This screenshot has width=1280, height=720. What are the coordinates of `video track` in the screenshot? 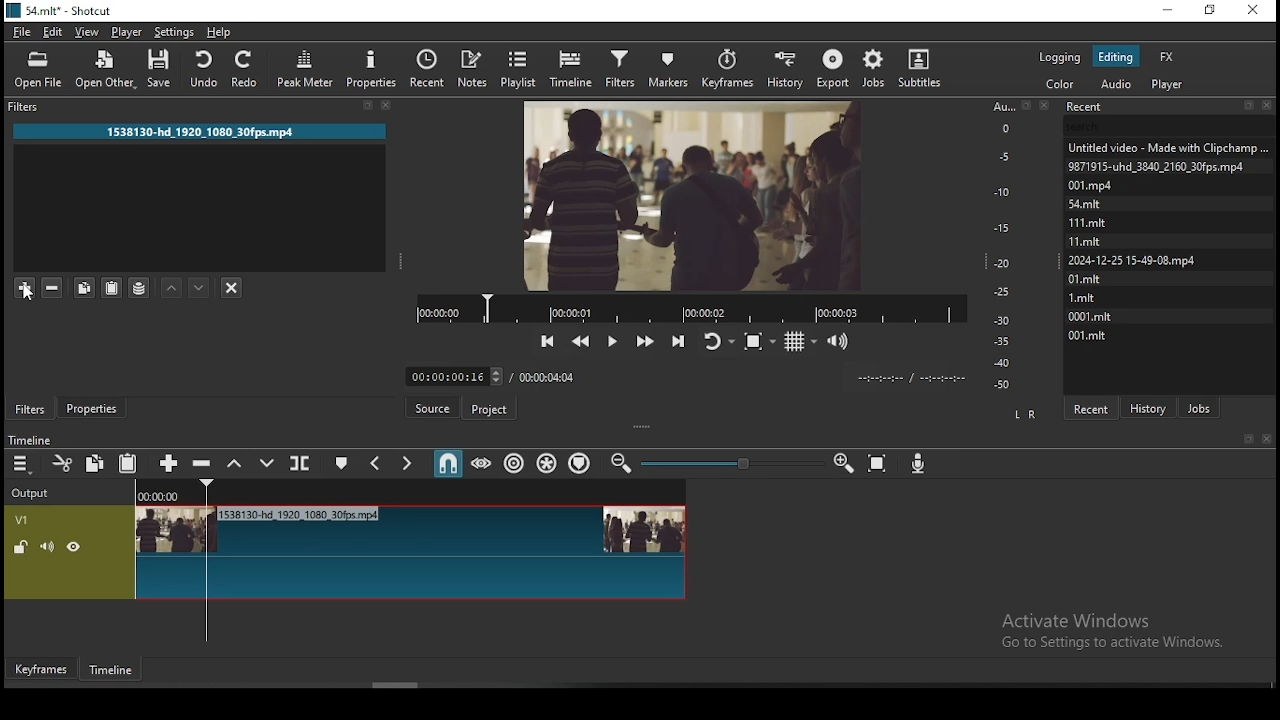 It's located at (345, 552).